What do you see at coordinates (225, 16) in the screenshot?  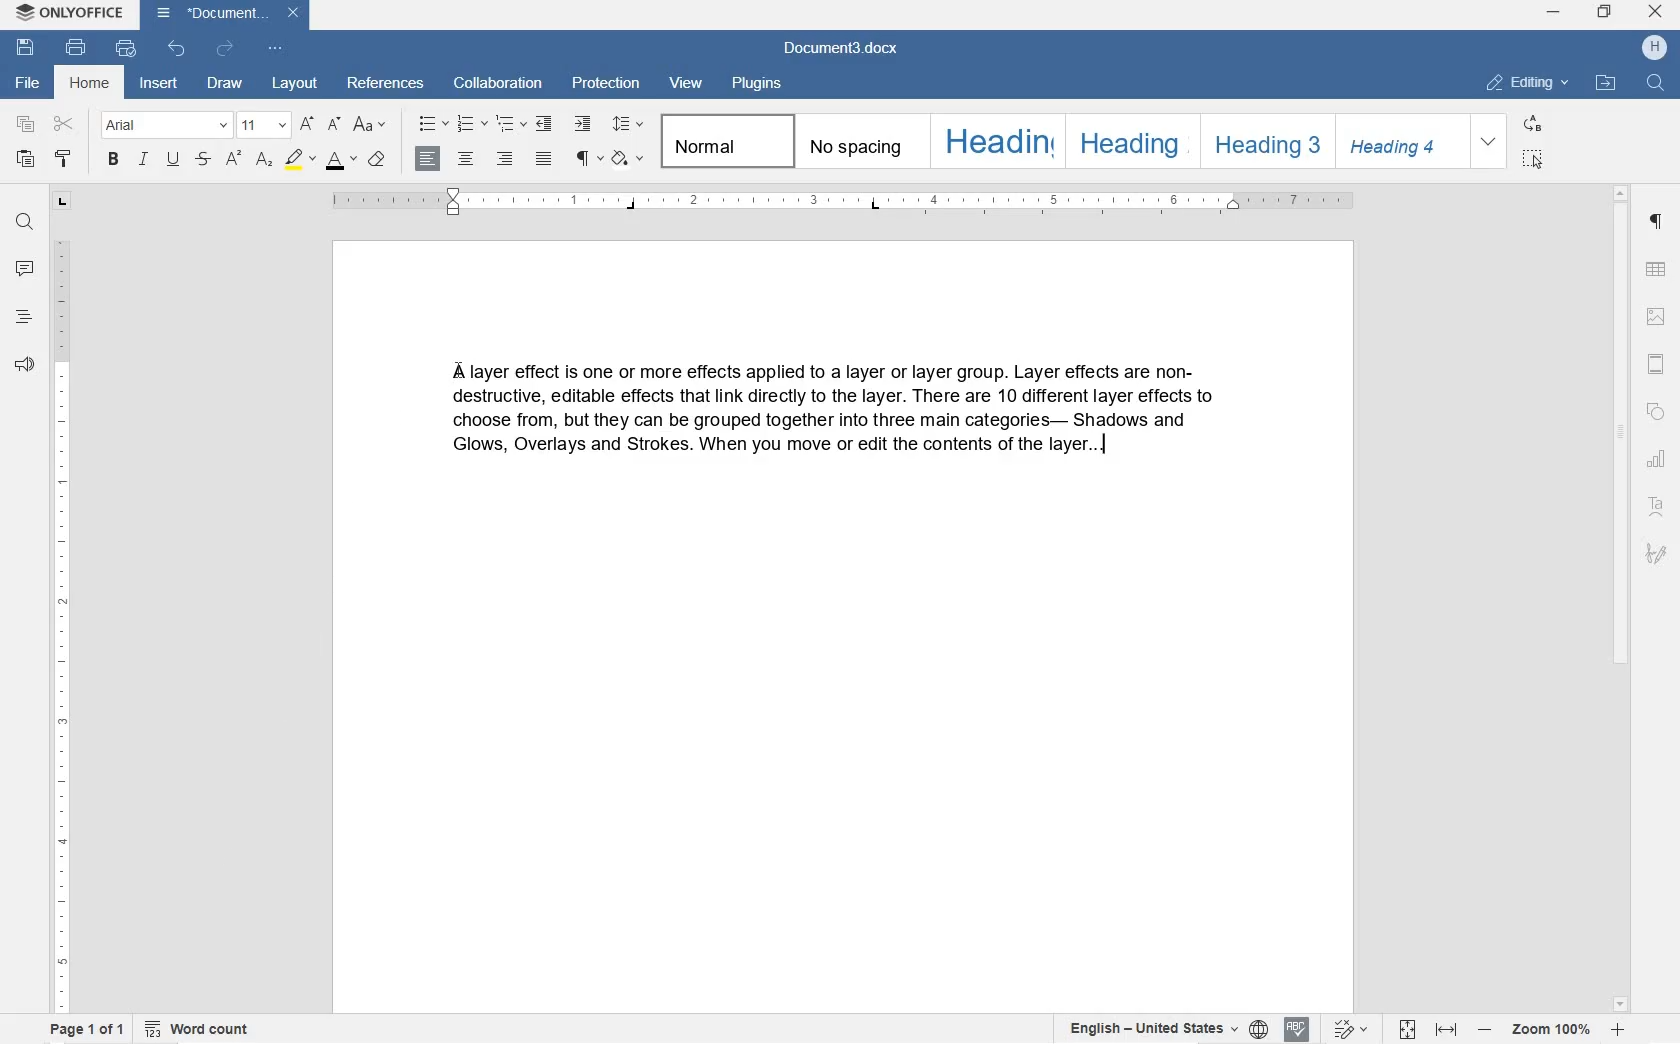 I see `Document3.docx` at bounding box center [225, 16].